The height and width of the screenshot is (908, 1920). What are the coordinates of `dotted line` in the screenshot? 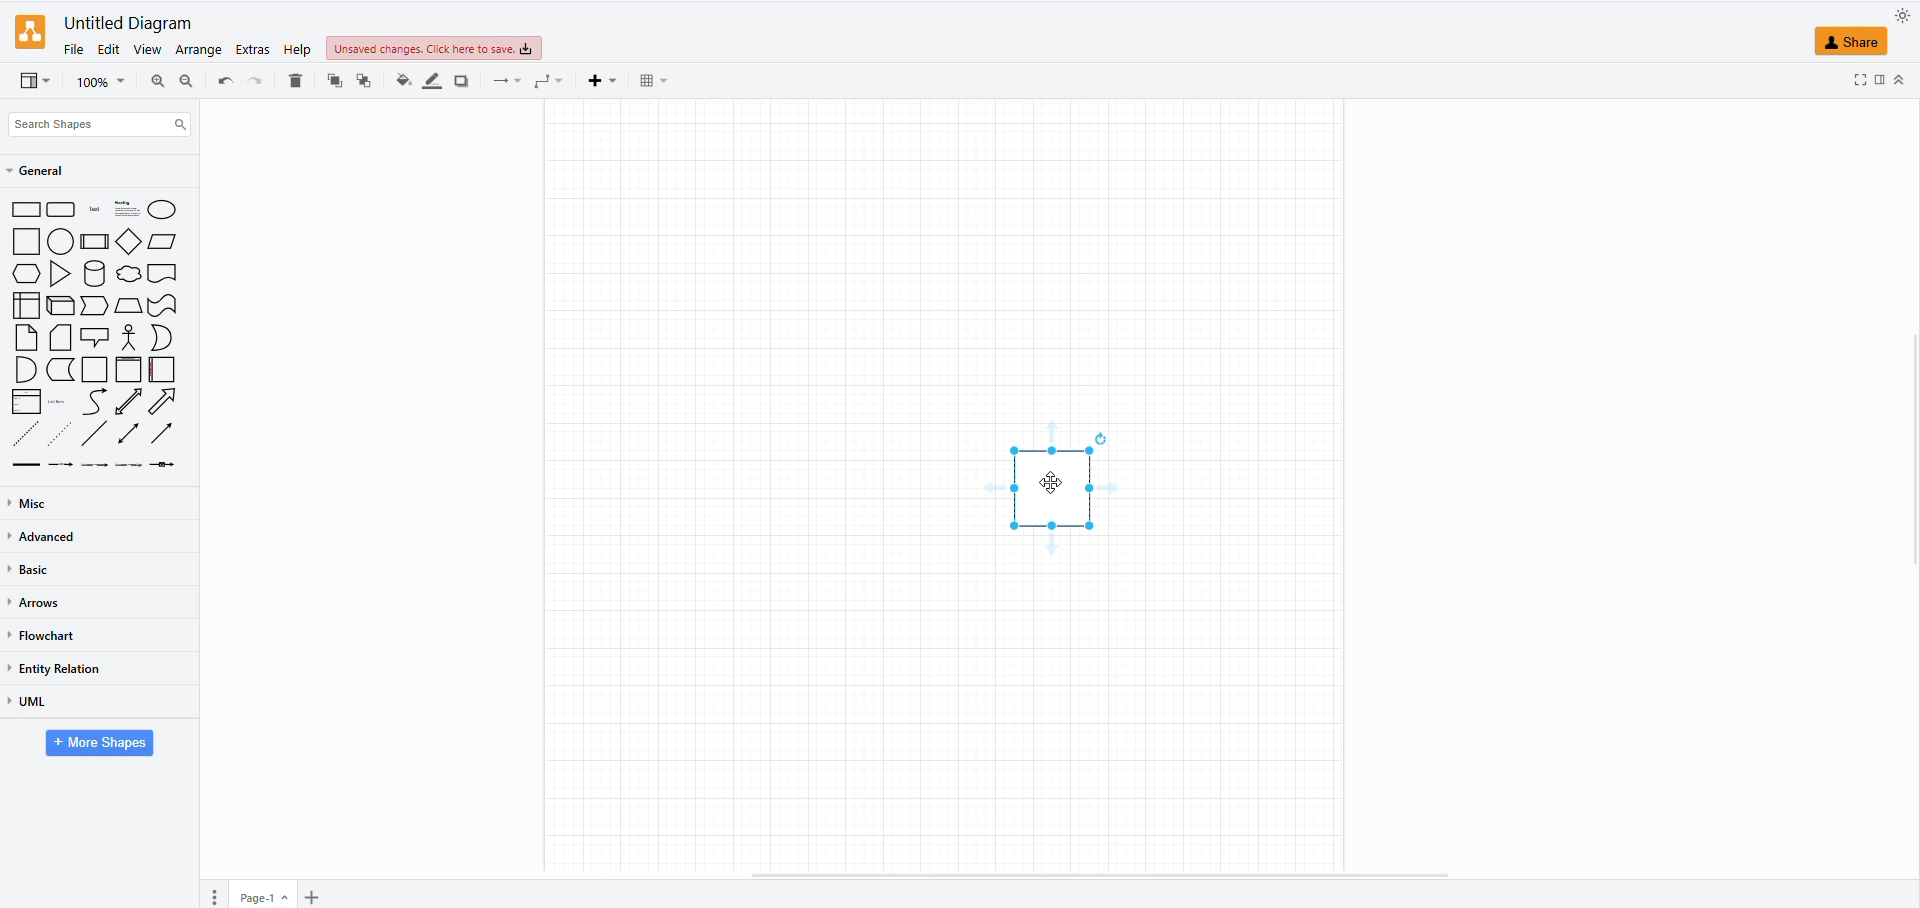 It's located at (62, 433).